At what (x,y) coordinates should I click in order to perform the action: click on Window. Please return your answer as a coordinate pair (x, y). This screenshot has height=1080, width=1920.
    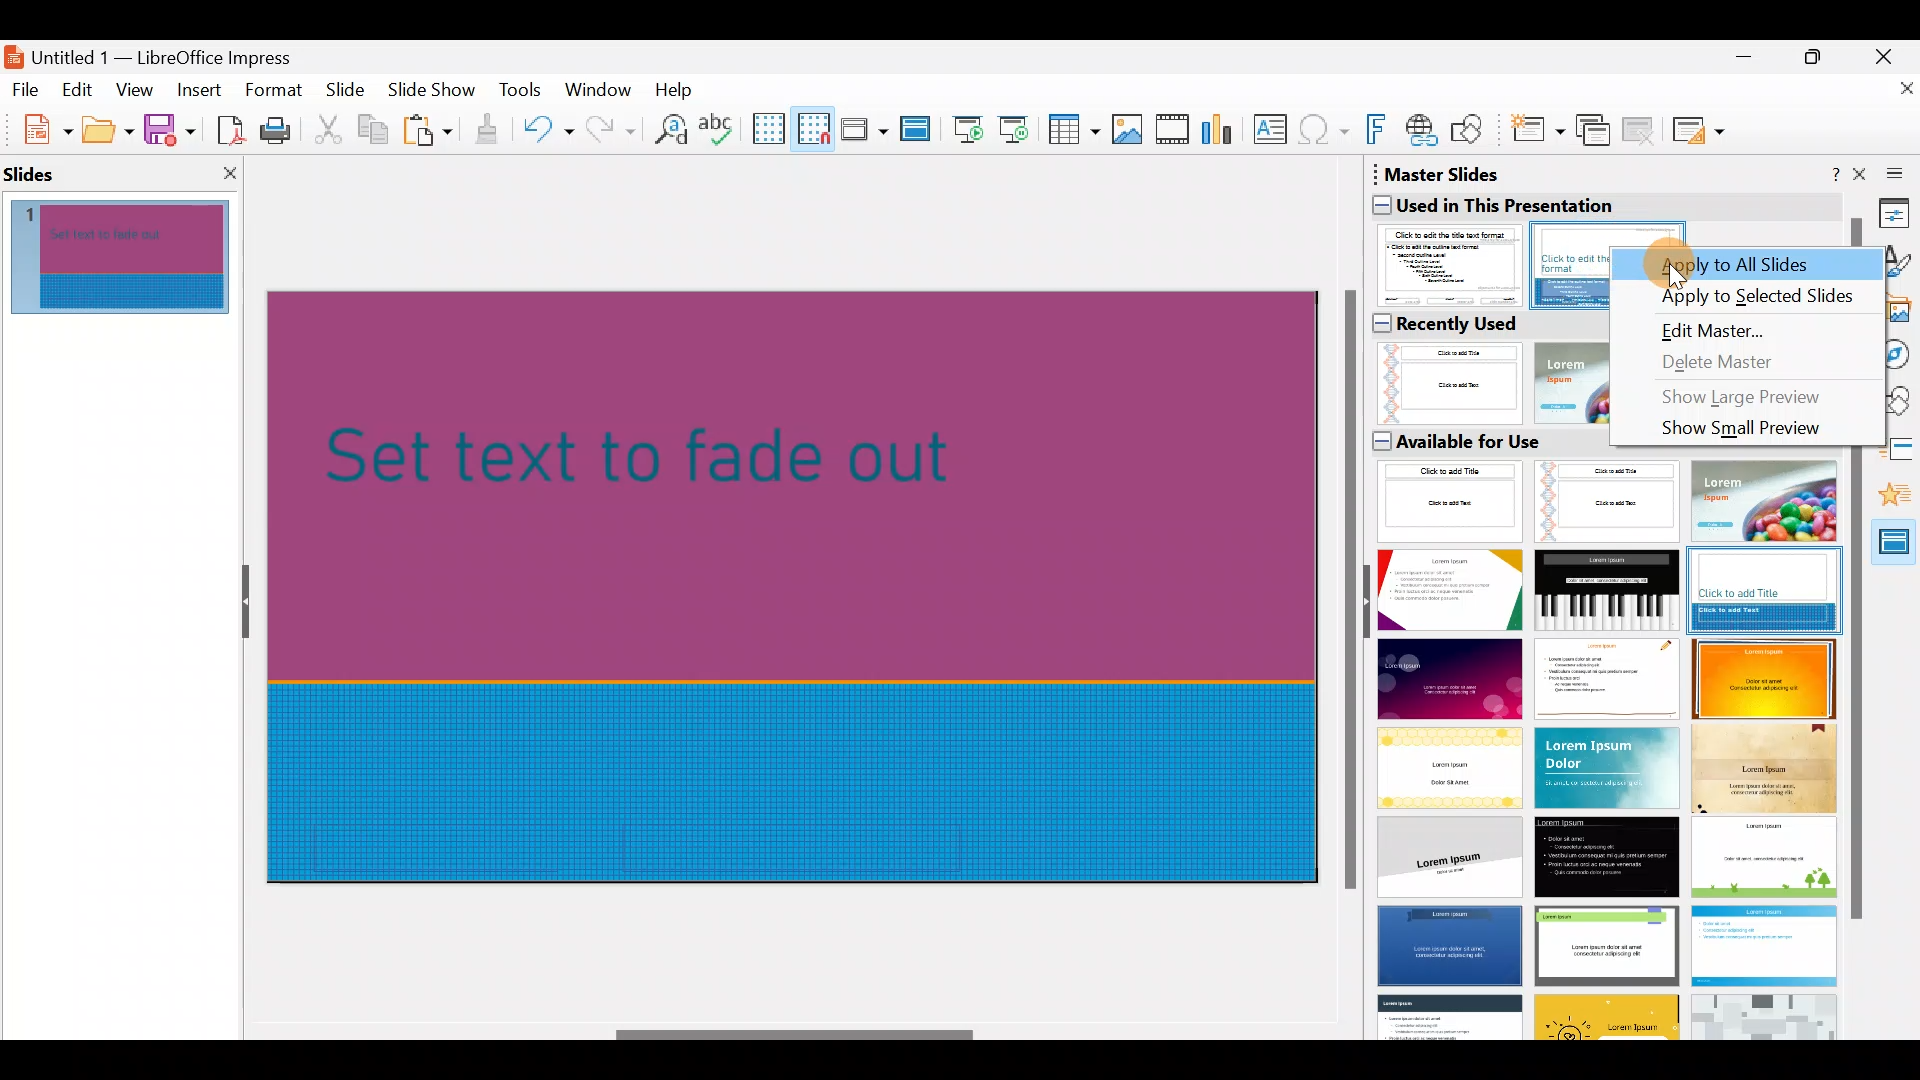
    Looking at the image, I should click on (603, 88).